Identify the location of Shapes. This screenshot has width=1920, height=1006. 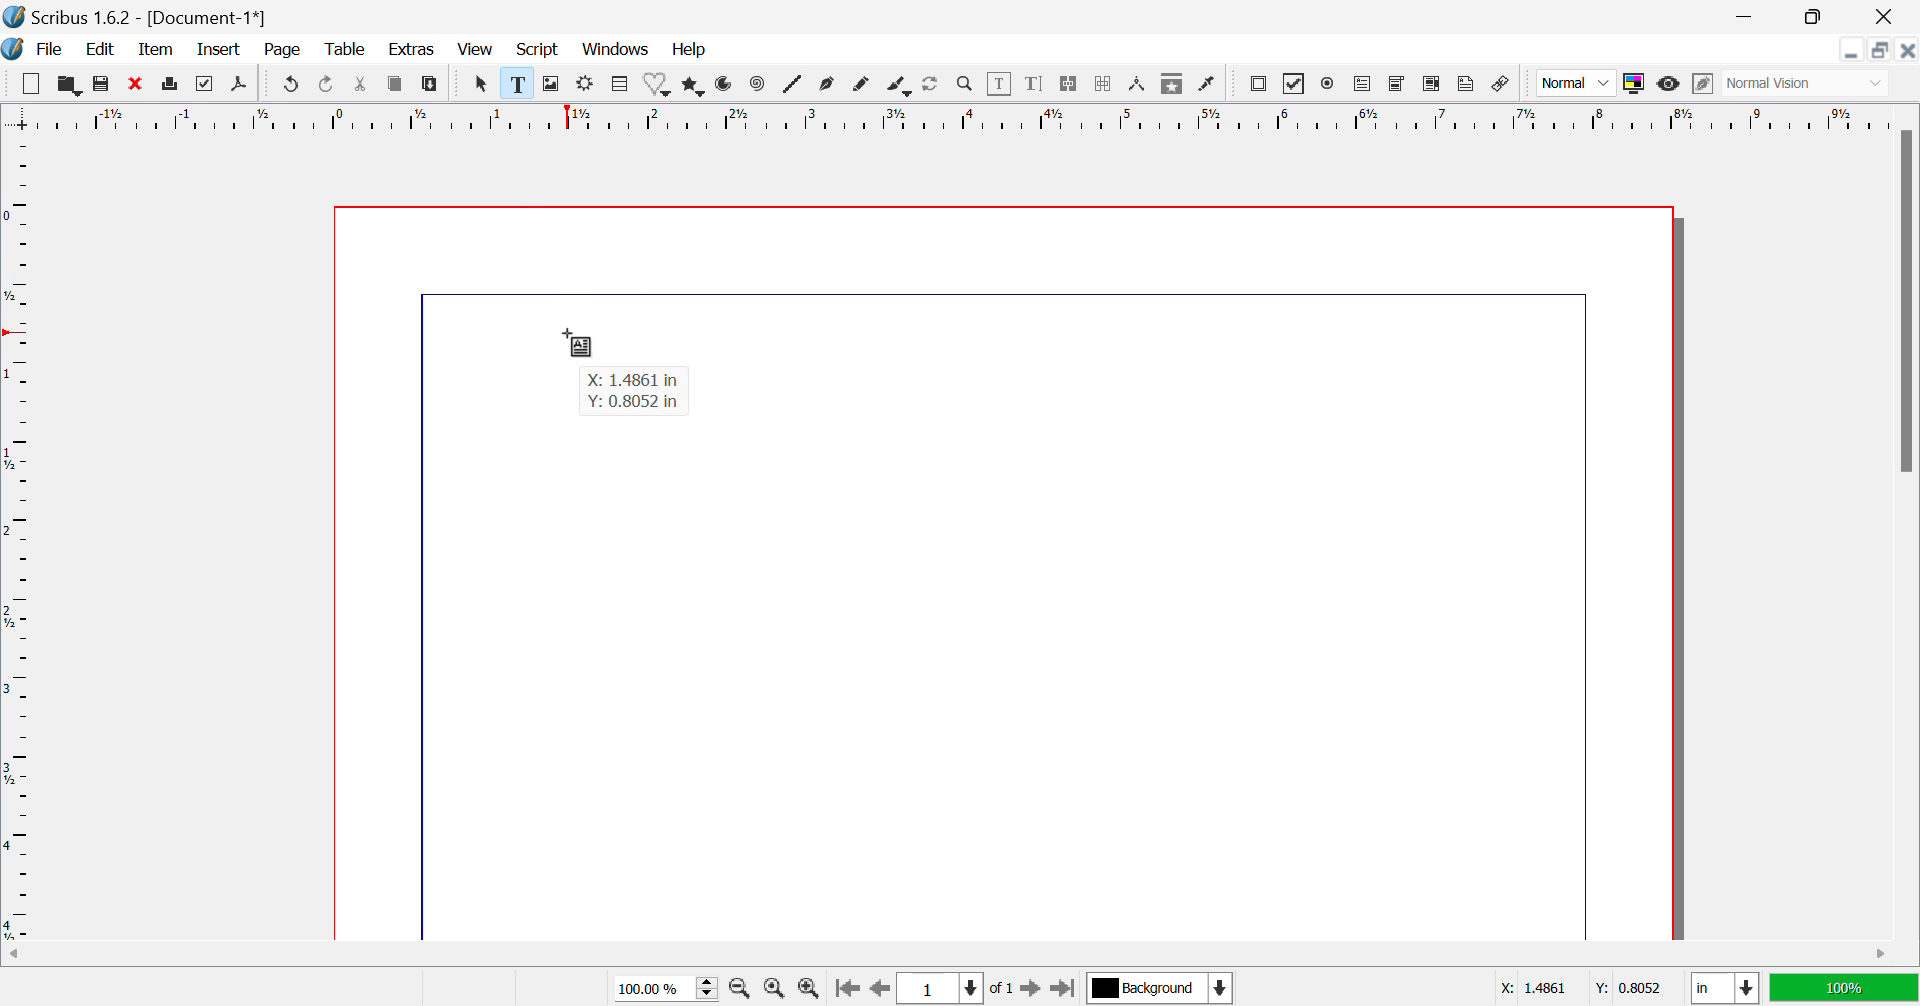
(660, 87).